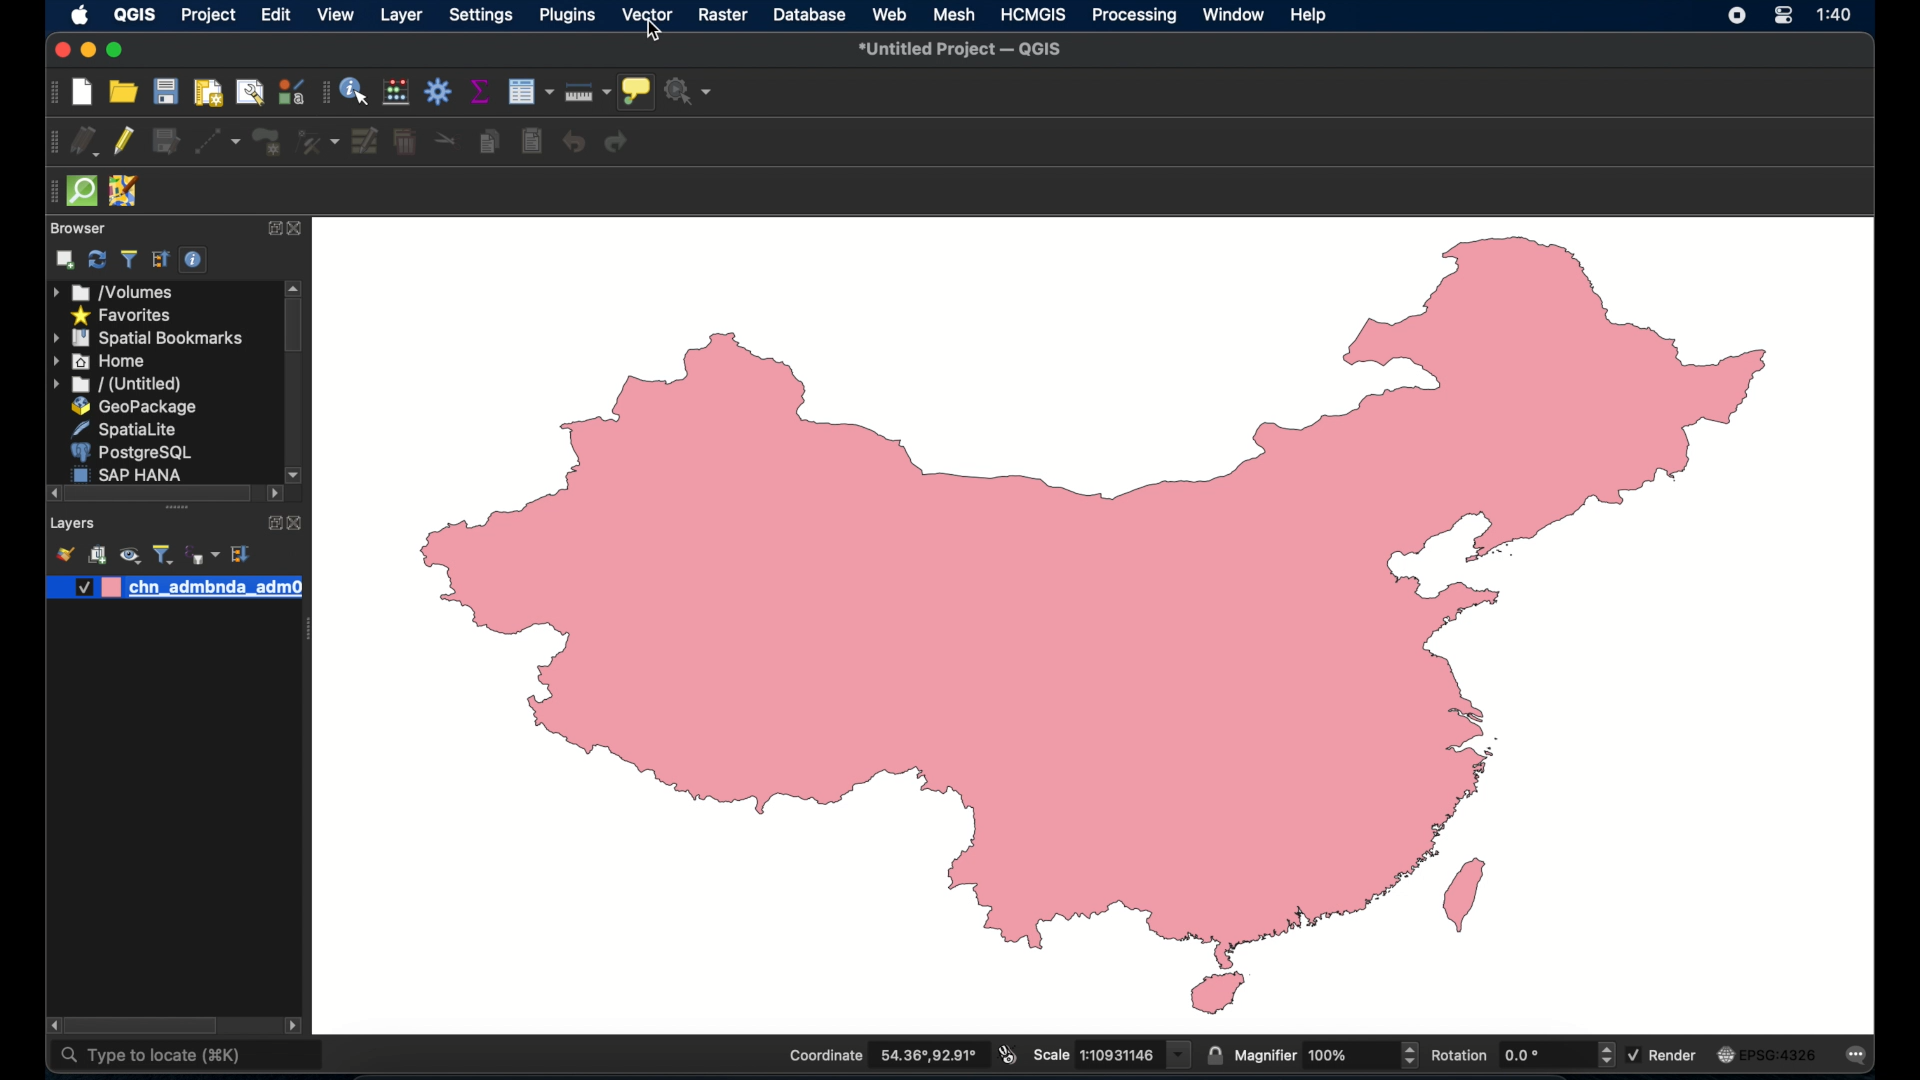  What do you see at coordinates (206, 92) in the screenshot?
I see `print layout` at bounding box center [206, 92].